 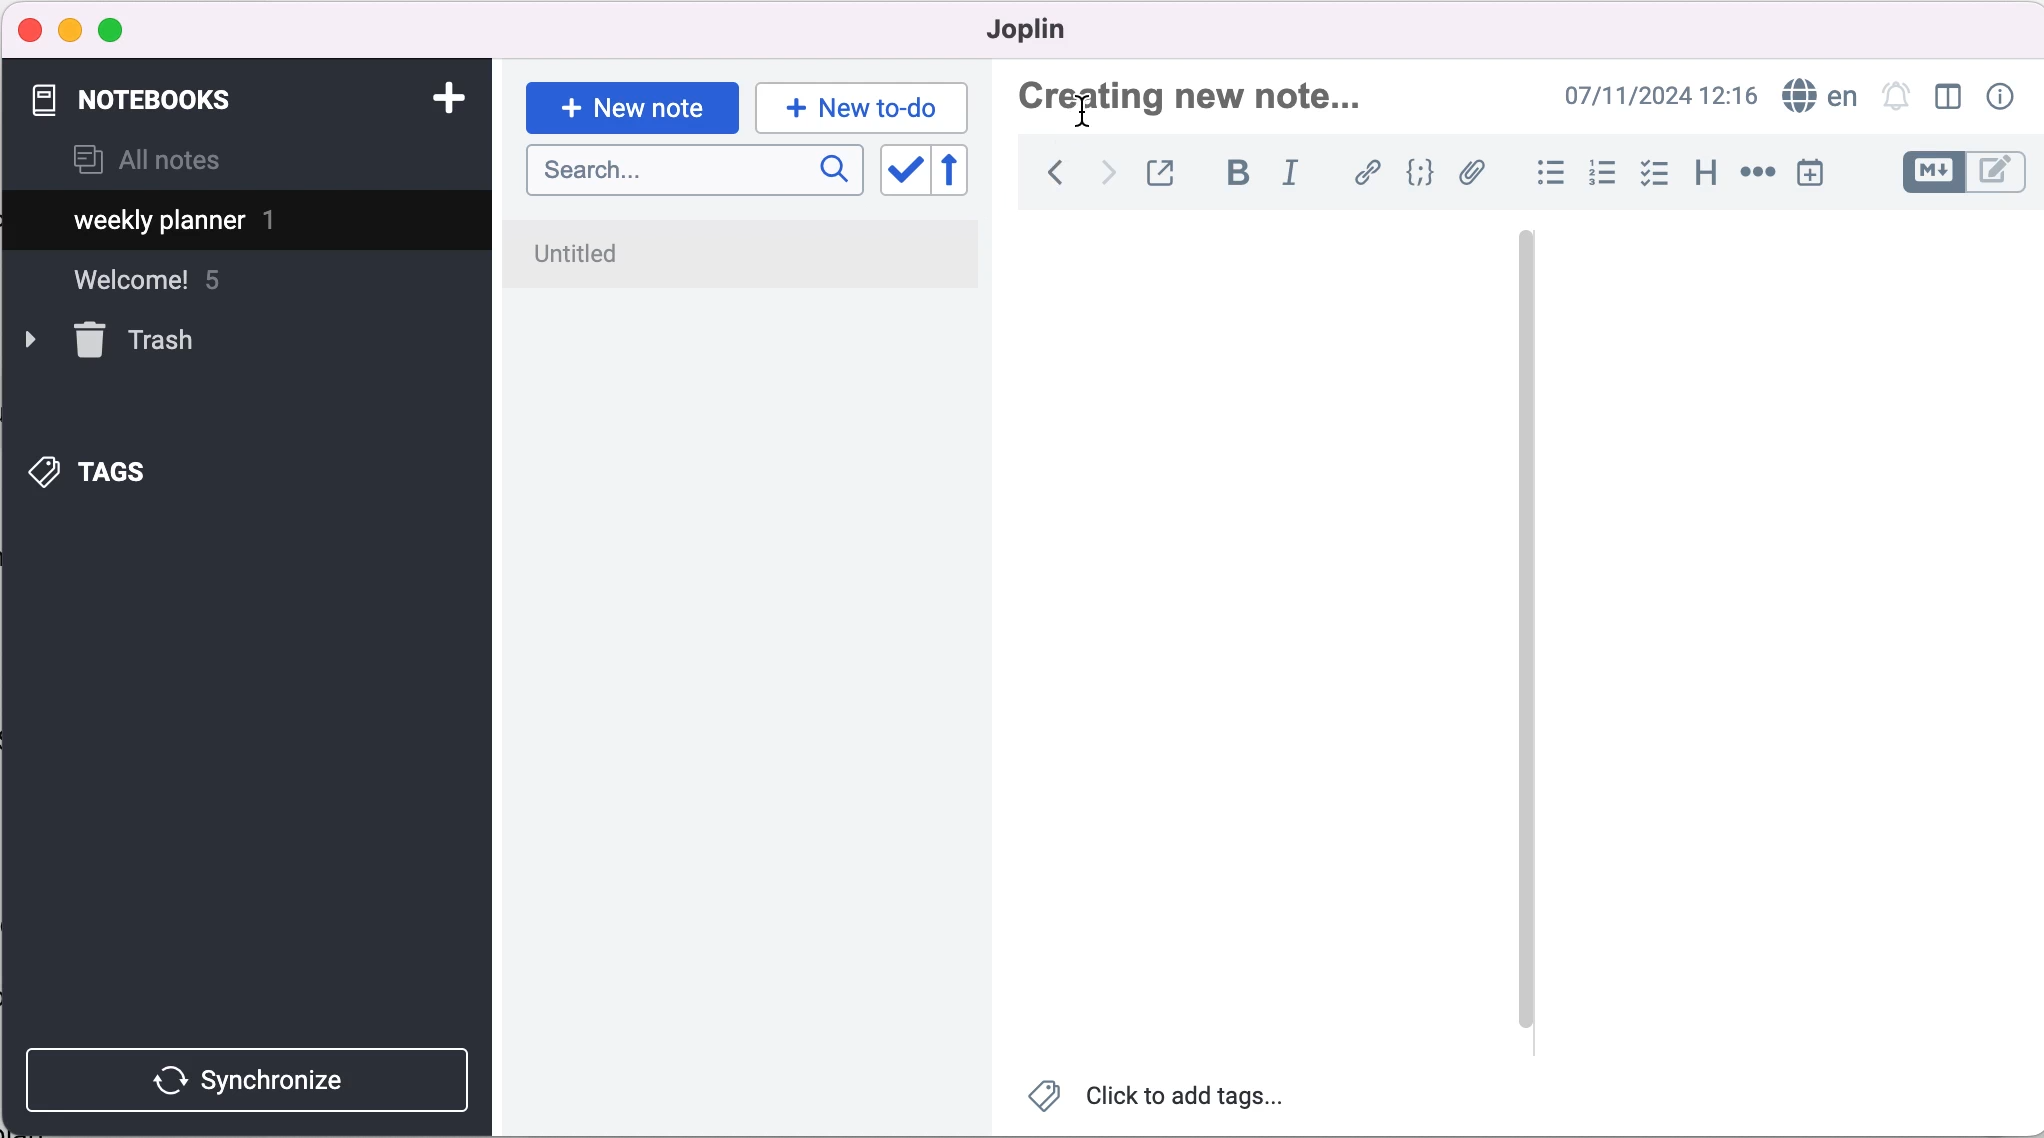 I want to click on weekly planner 1, so click(x=230, y=223).